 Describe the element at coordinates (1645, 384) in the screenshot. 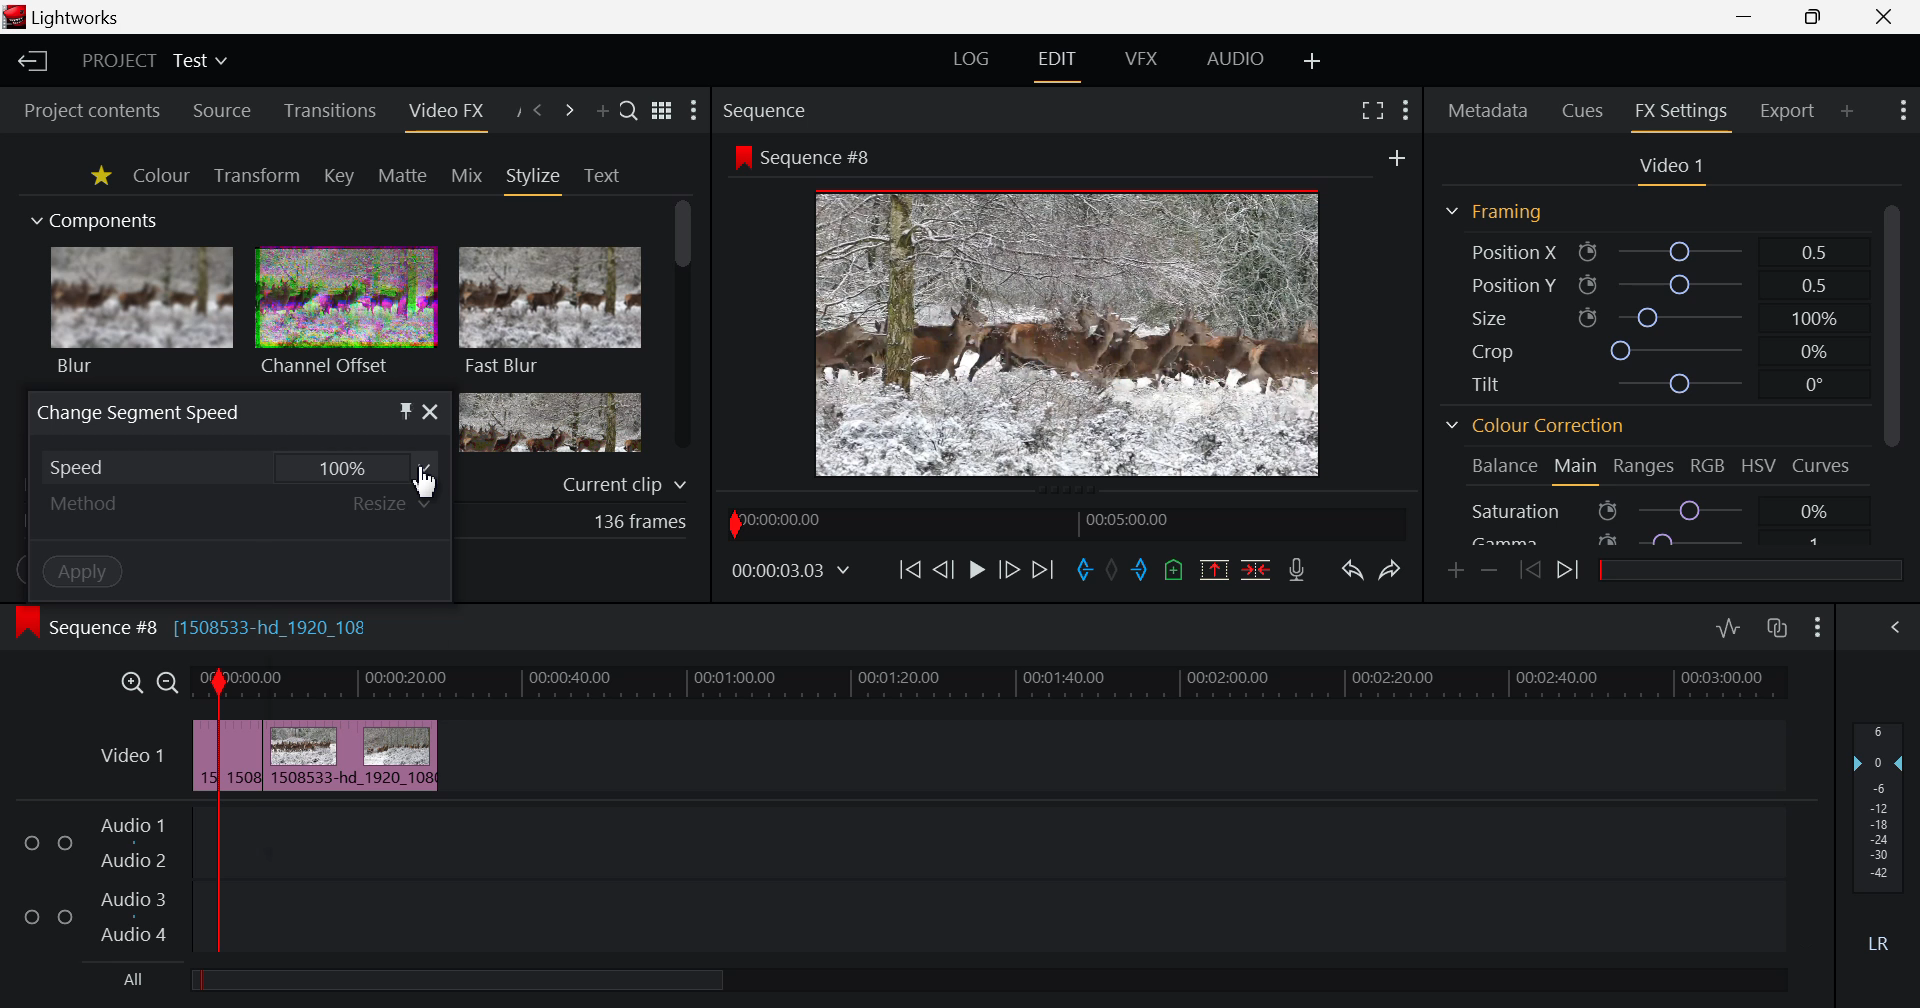

I see `Tilt` at that location.